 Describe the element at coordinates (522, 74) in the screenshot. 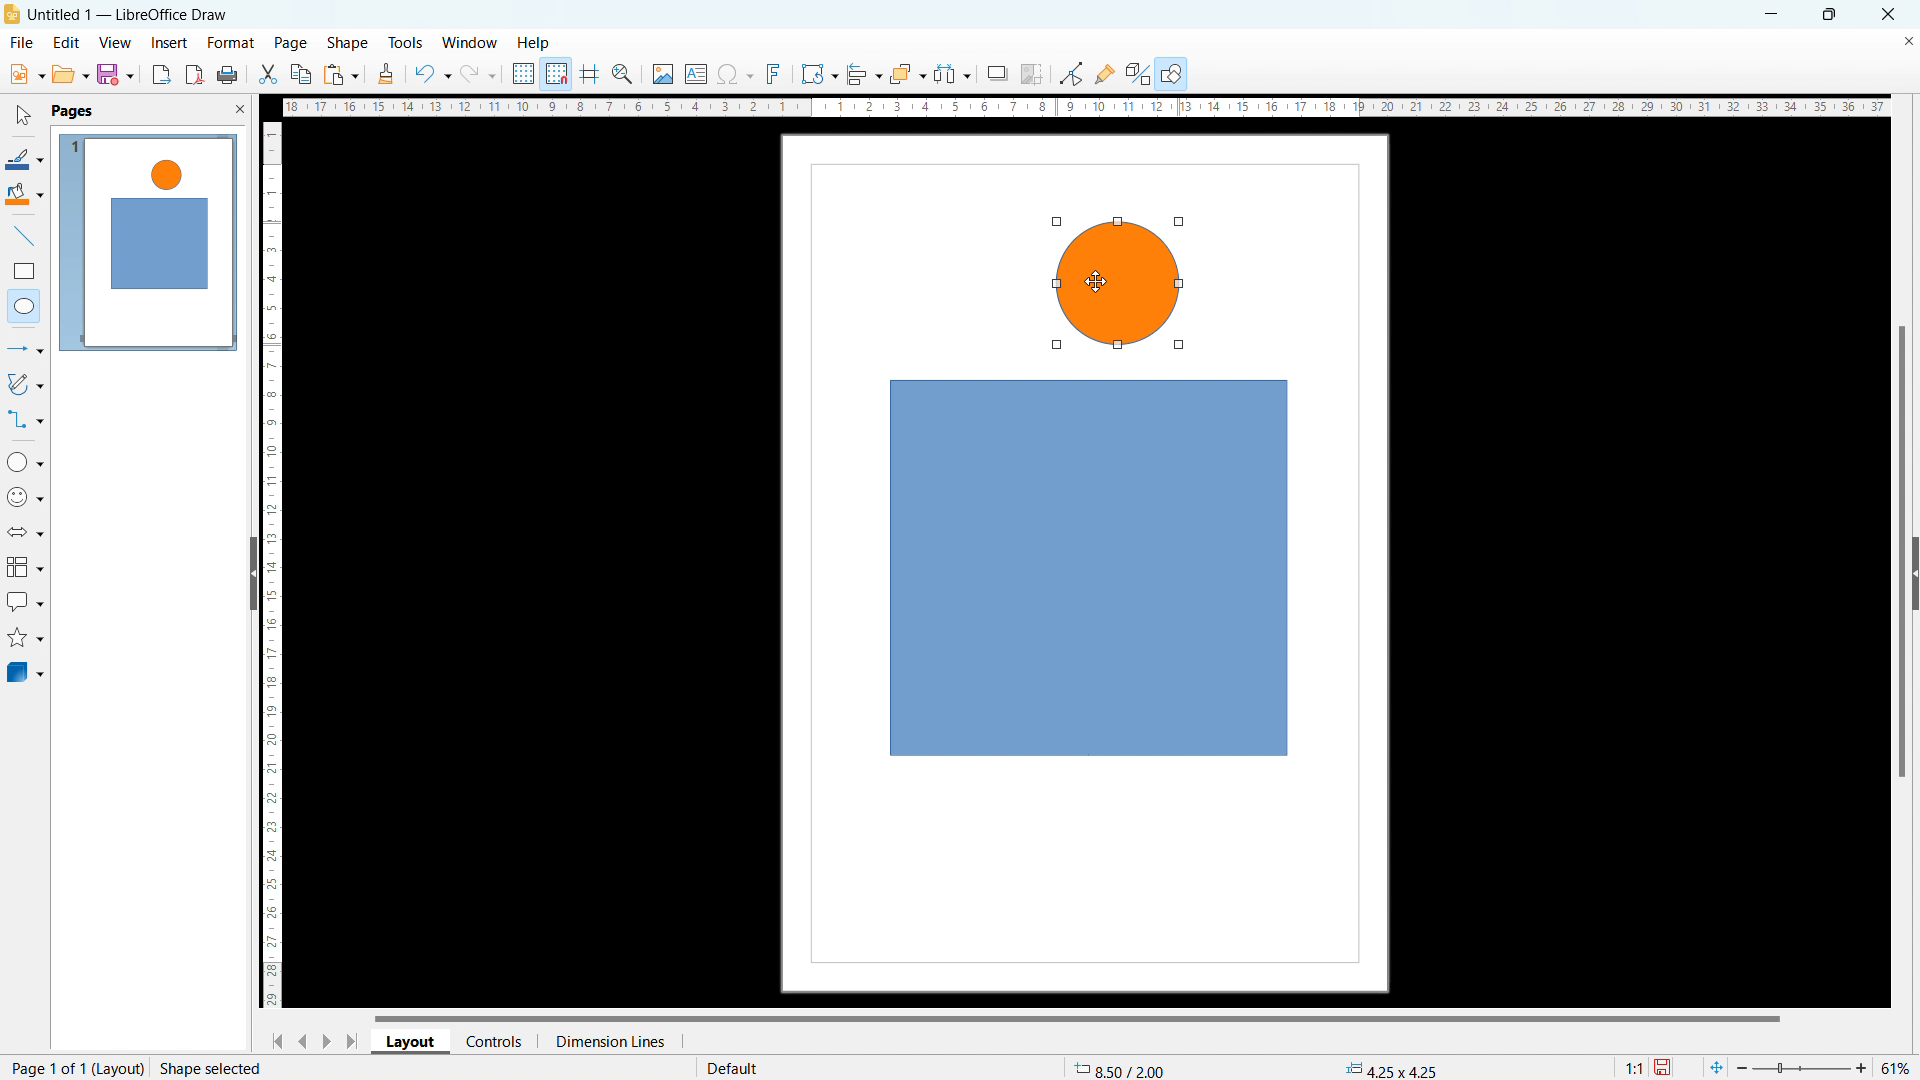

I see `display grid` at that location.